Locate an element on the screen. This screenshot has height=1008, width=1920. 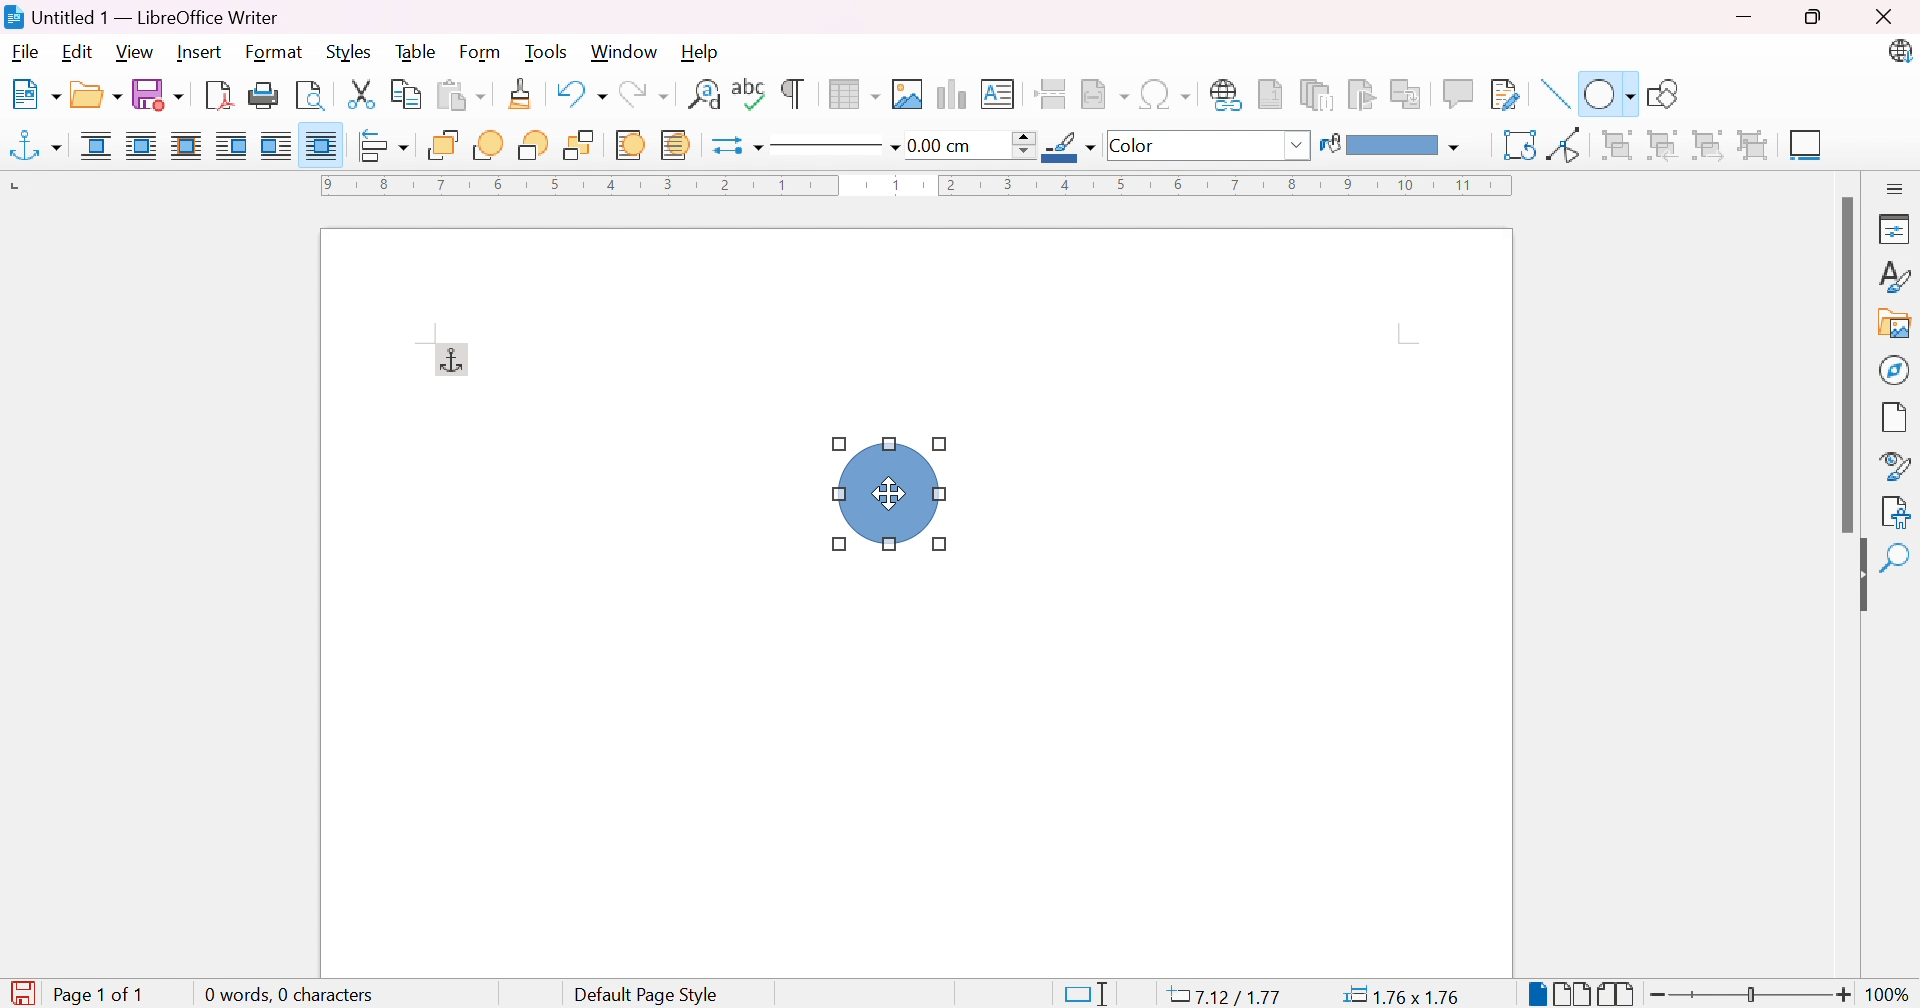
Insert text box is located at coordinates (996, 94).